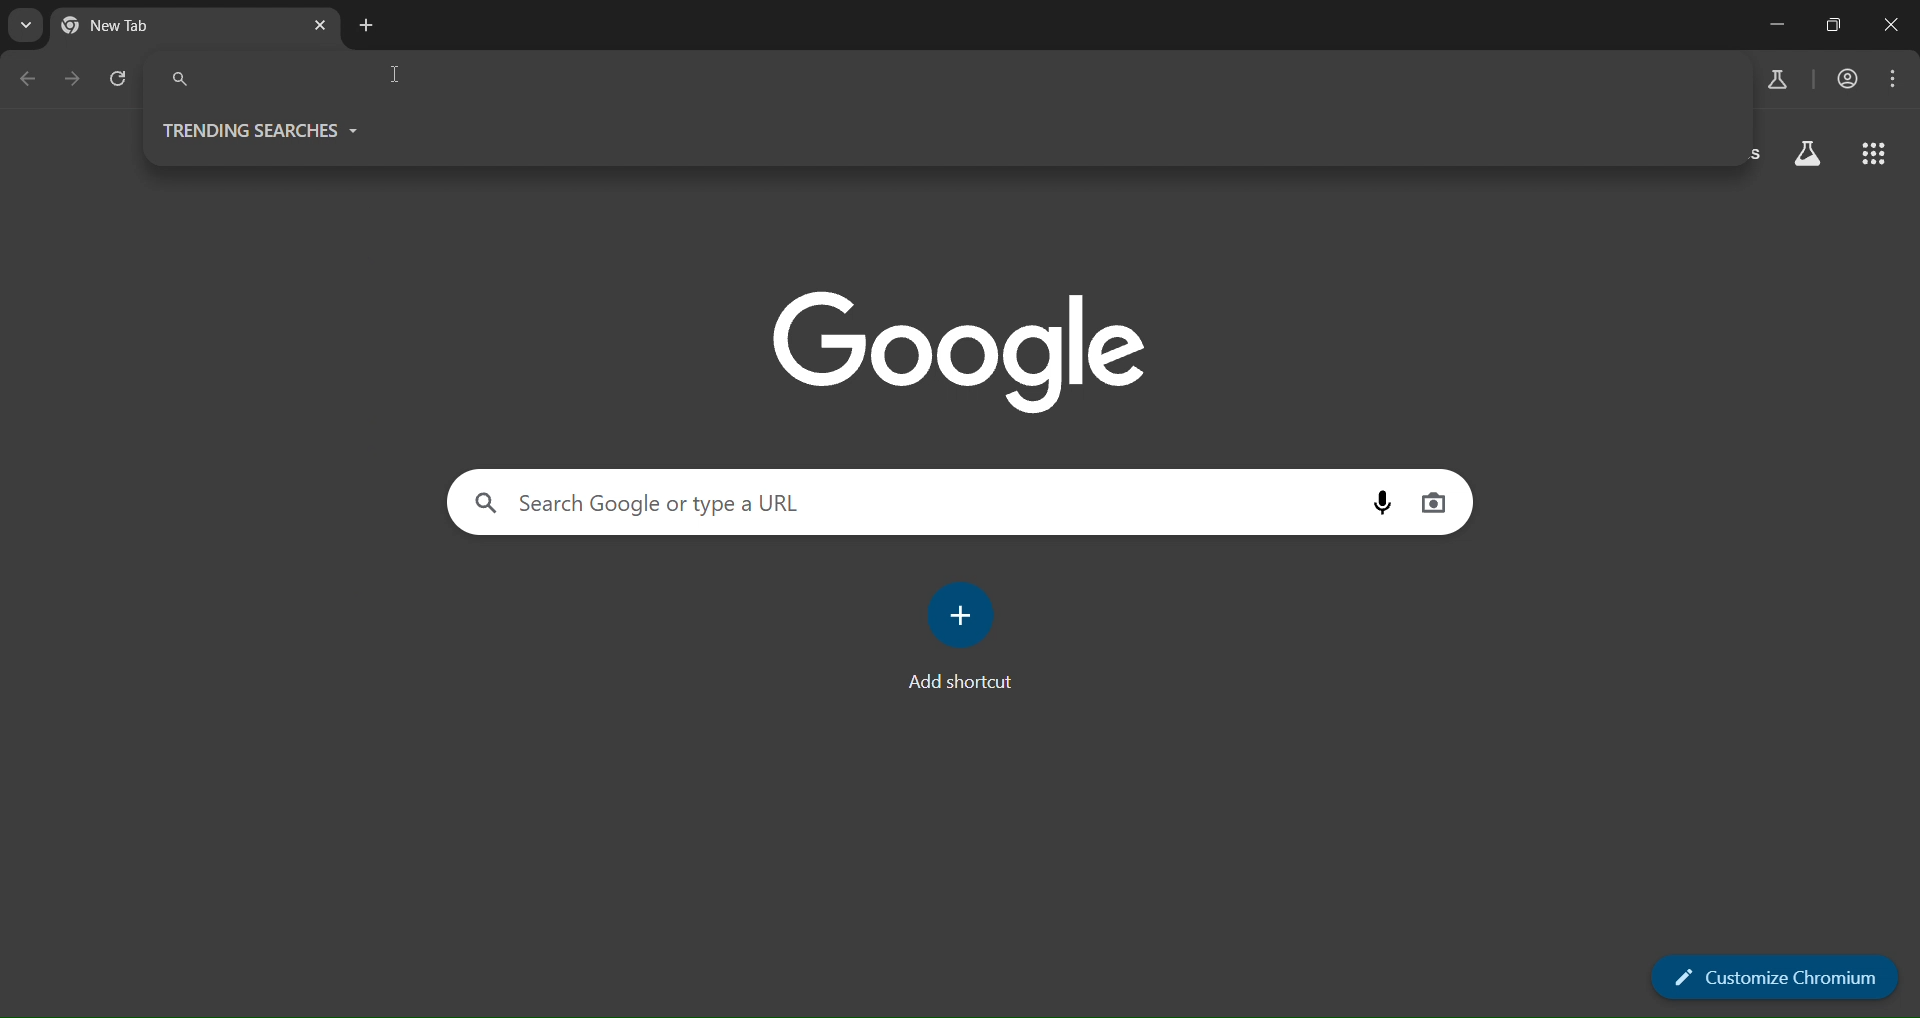 The width and height of the screenshot is (1920, 1018). Describe the element at coordinates (1894, 79) in the screenshot. I see `menu` at that location.